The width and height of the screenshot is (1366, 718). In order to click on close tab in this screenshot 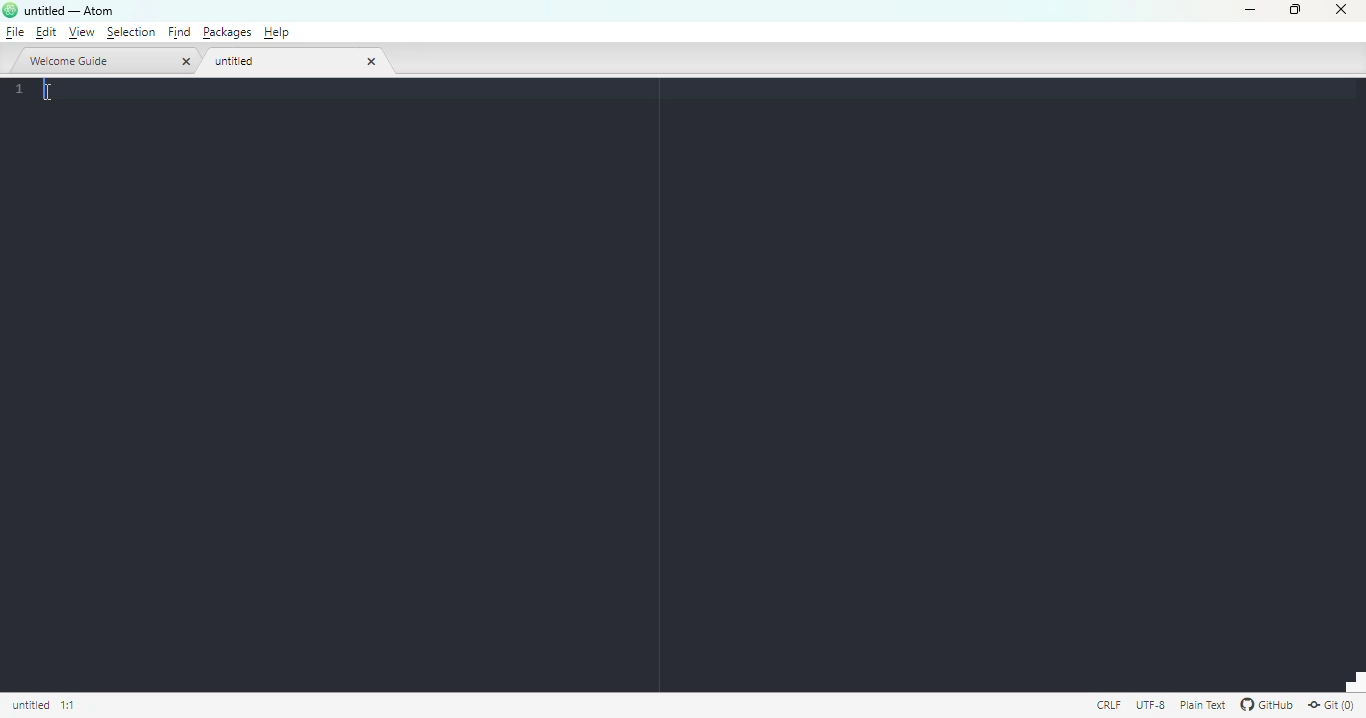, I will do `click(184, 62)`.